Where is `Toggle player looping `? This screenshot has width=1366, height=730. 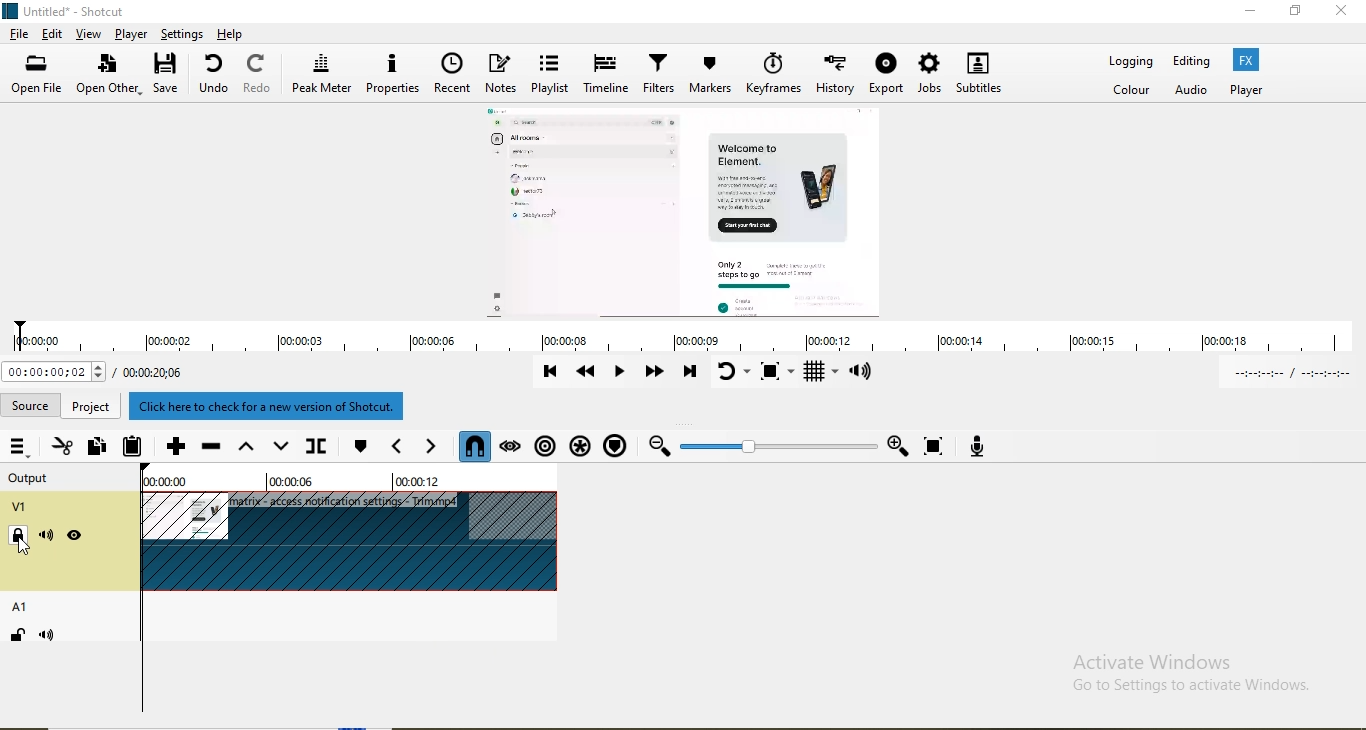
Toggle player looping  is located at coordinates (734, 375).